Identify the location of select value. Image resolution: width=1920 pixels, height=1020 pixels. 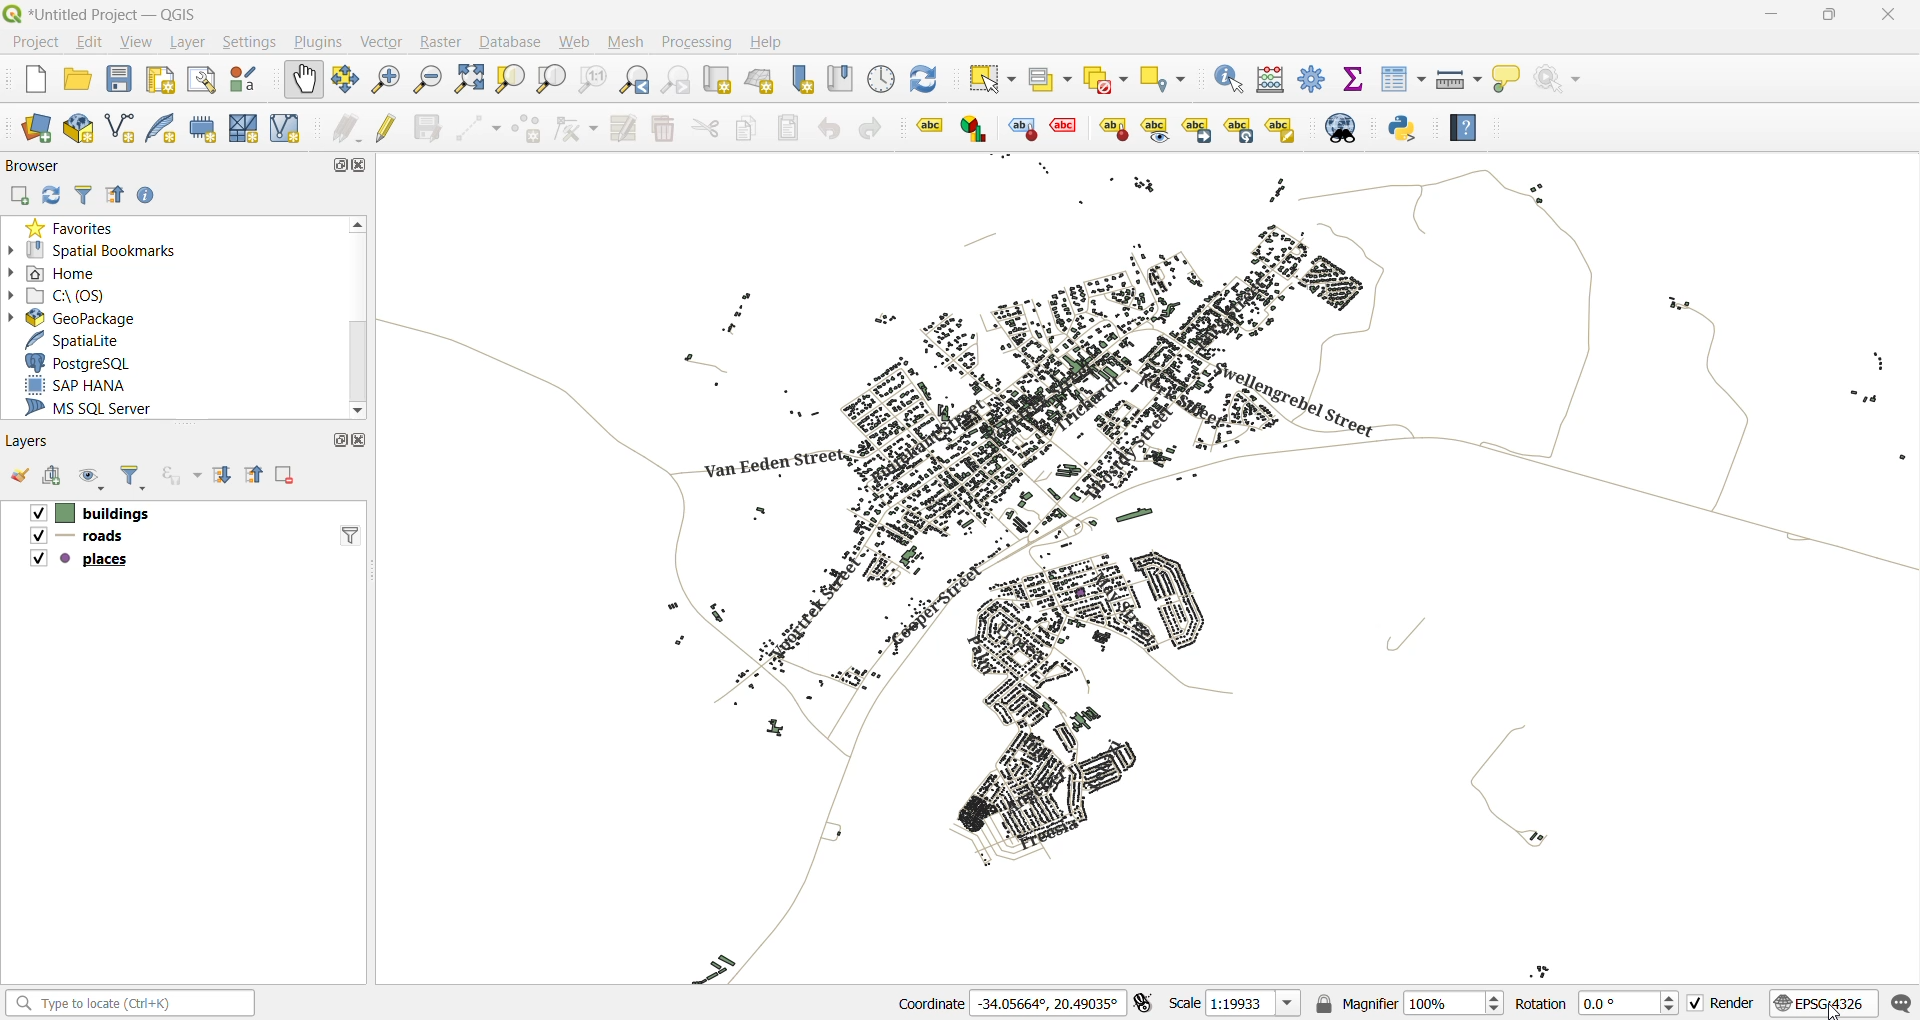
(1050, 80).